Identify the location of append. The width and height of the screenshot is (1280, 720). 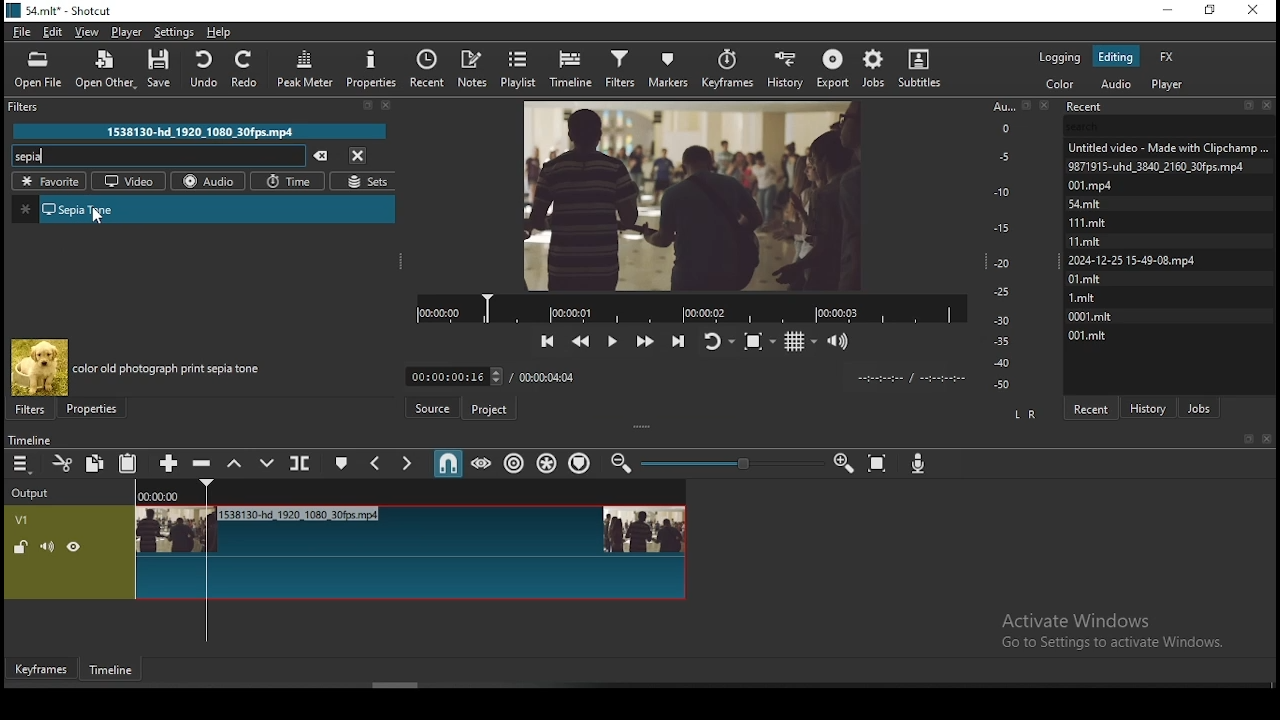
(166, 461).